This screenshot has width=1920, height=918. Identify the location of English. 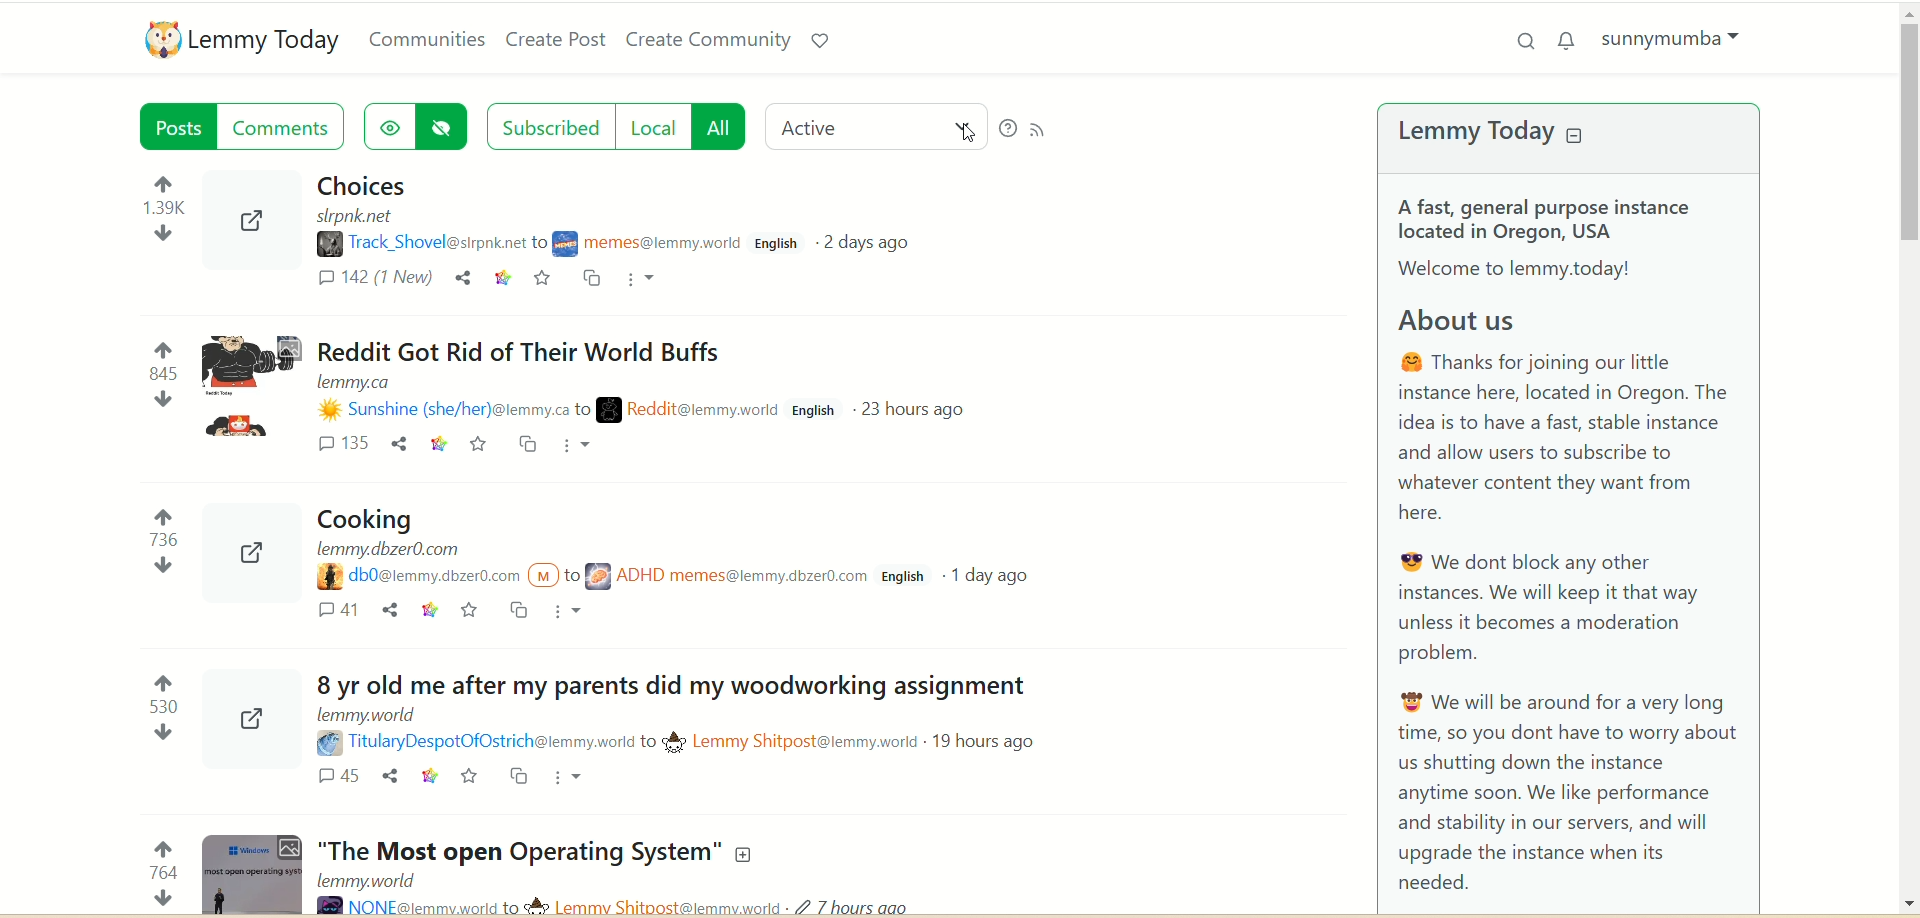
(903, 579).